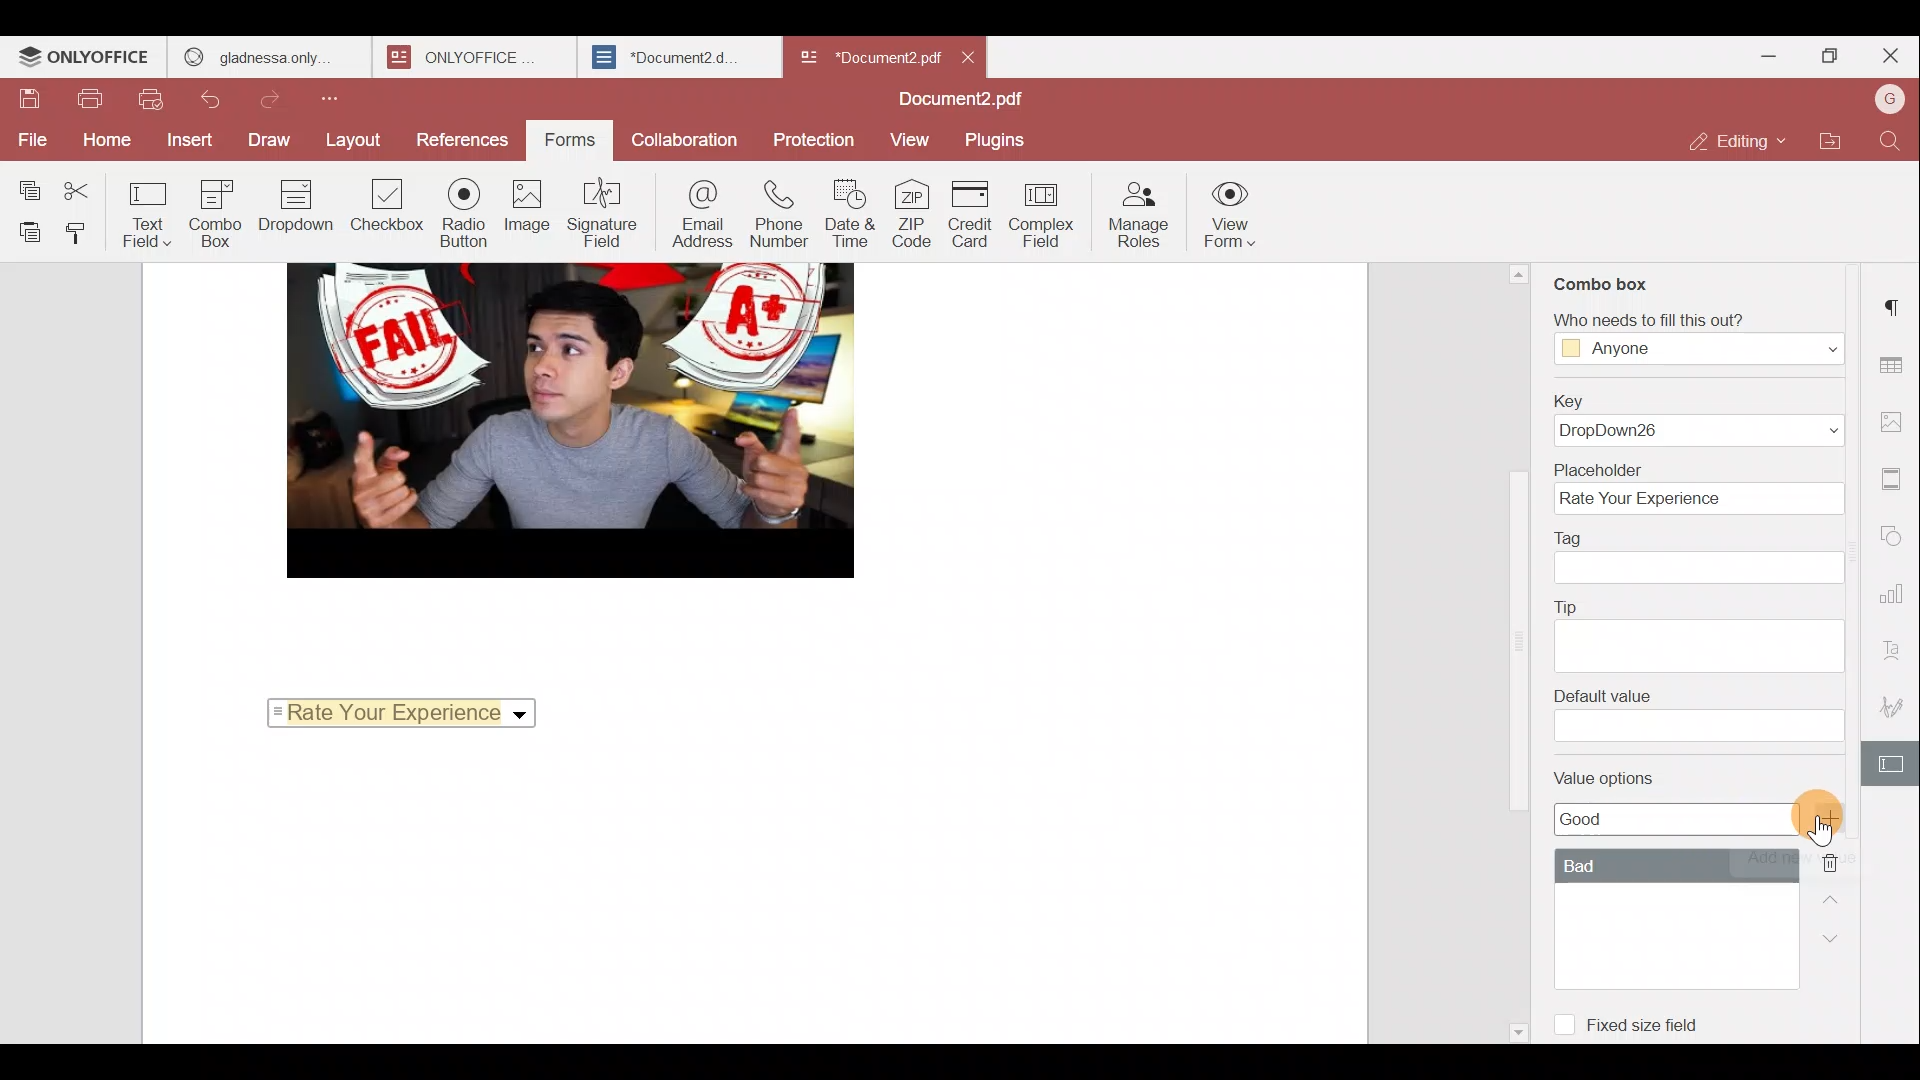  What do you see at coordinates (1897, 532) in the screenshot?
I see `Shapes settings` at bounding box center [1897, 532].